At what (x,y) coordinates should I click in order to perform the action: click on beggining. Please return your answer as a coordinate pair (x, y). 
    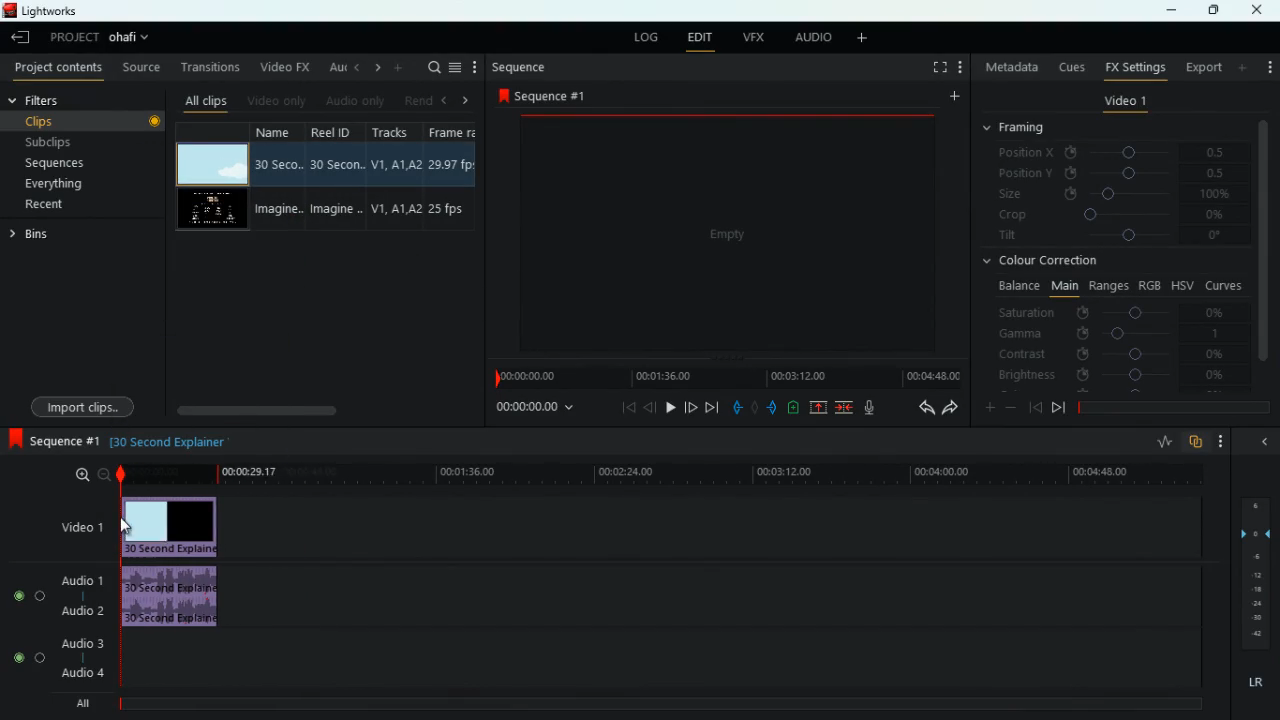
    Looking at the image, I should click on (622, 406).